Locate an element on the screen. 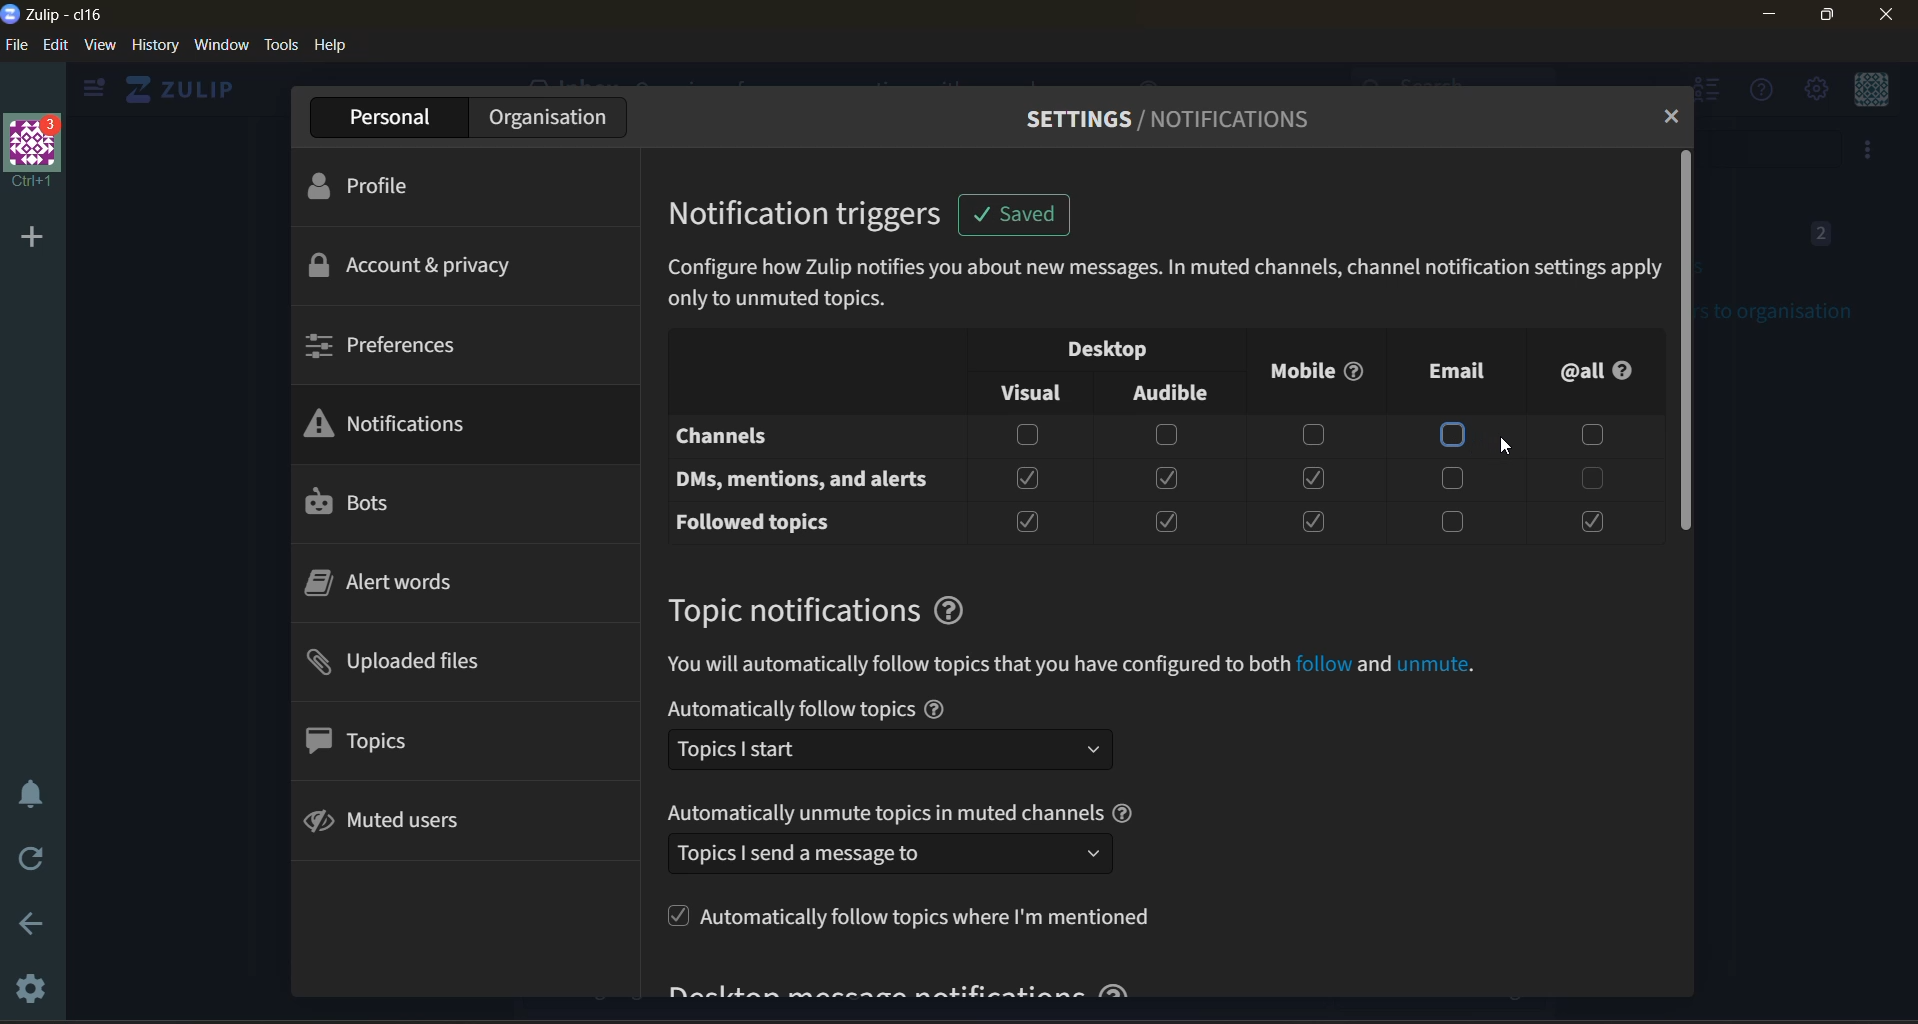 The image size is (1918, 1024). tools is located at coordinates (282, 45).